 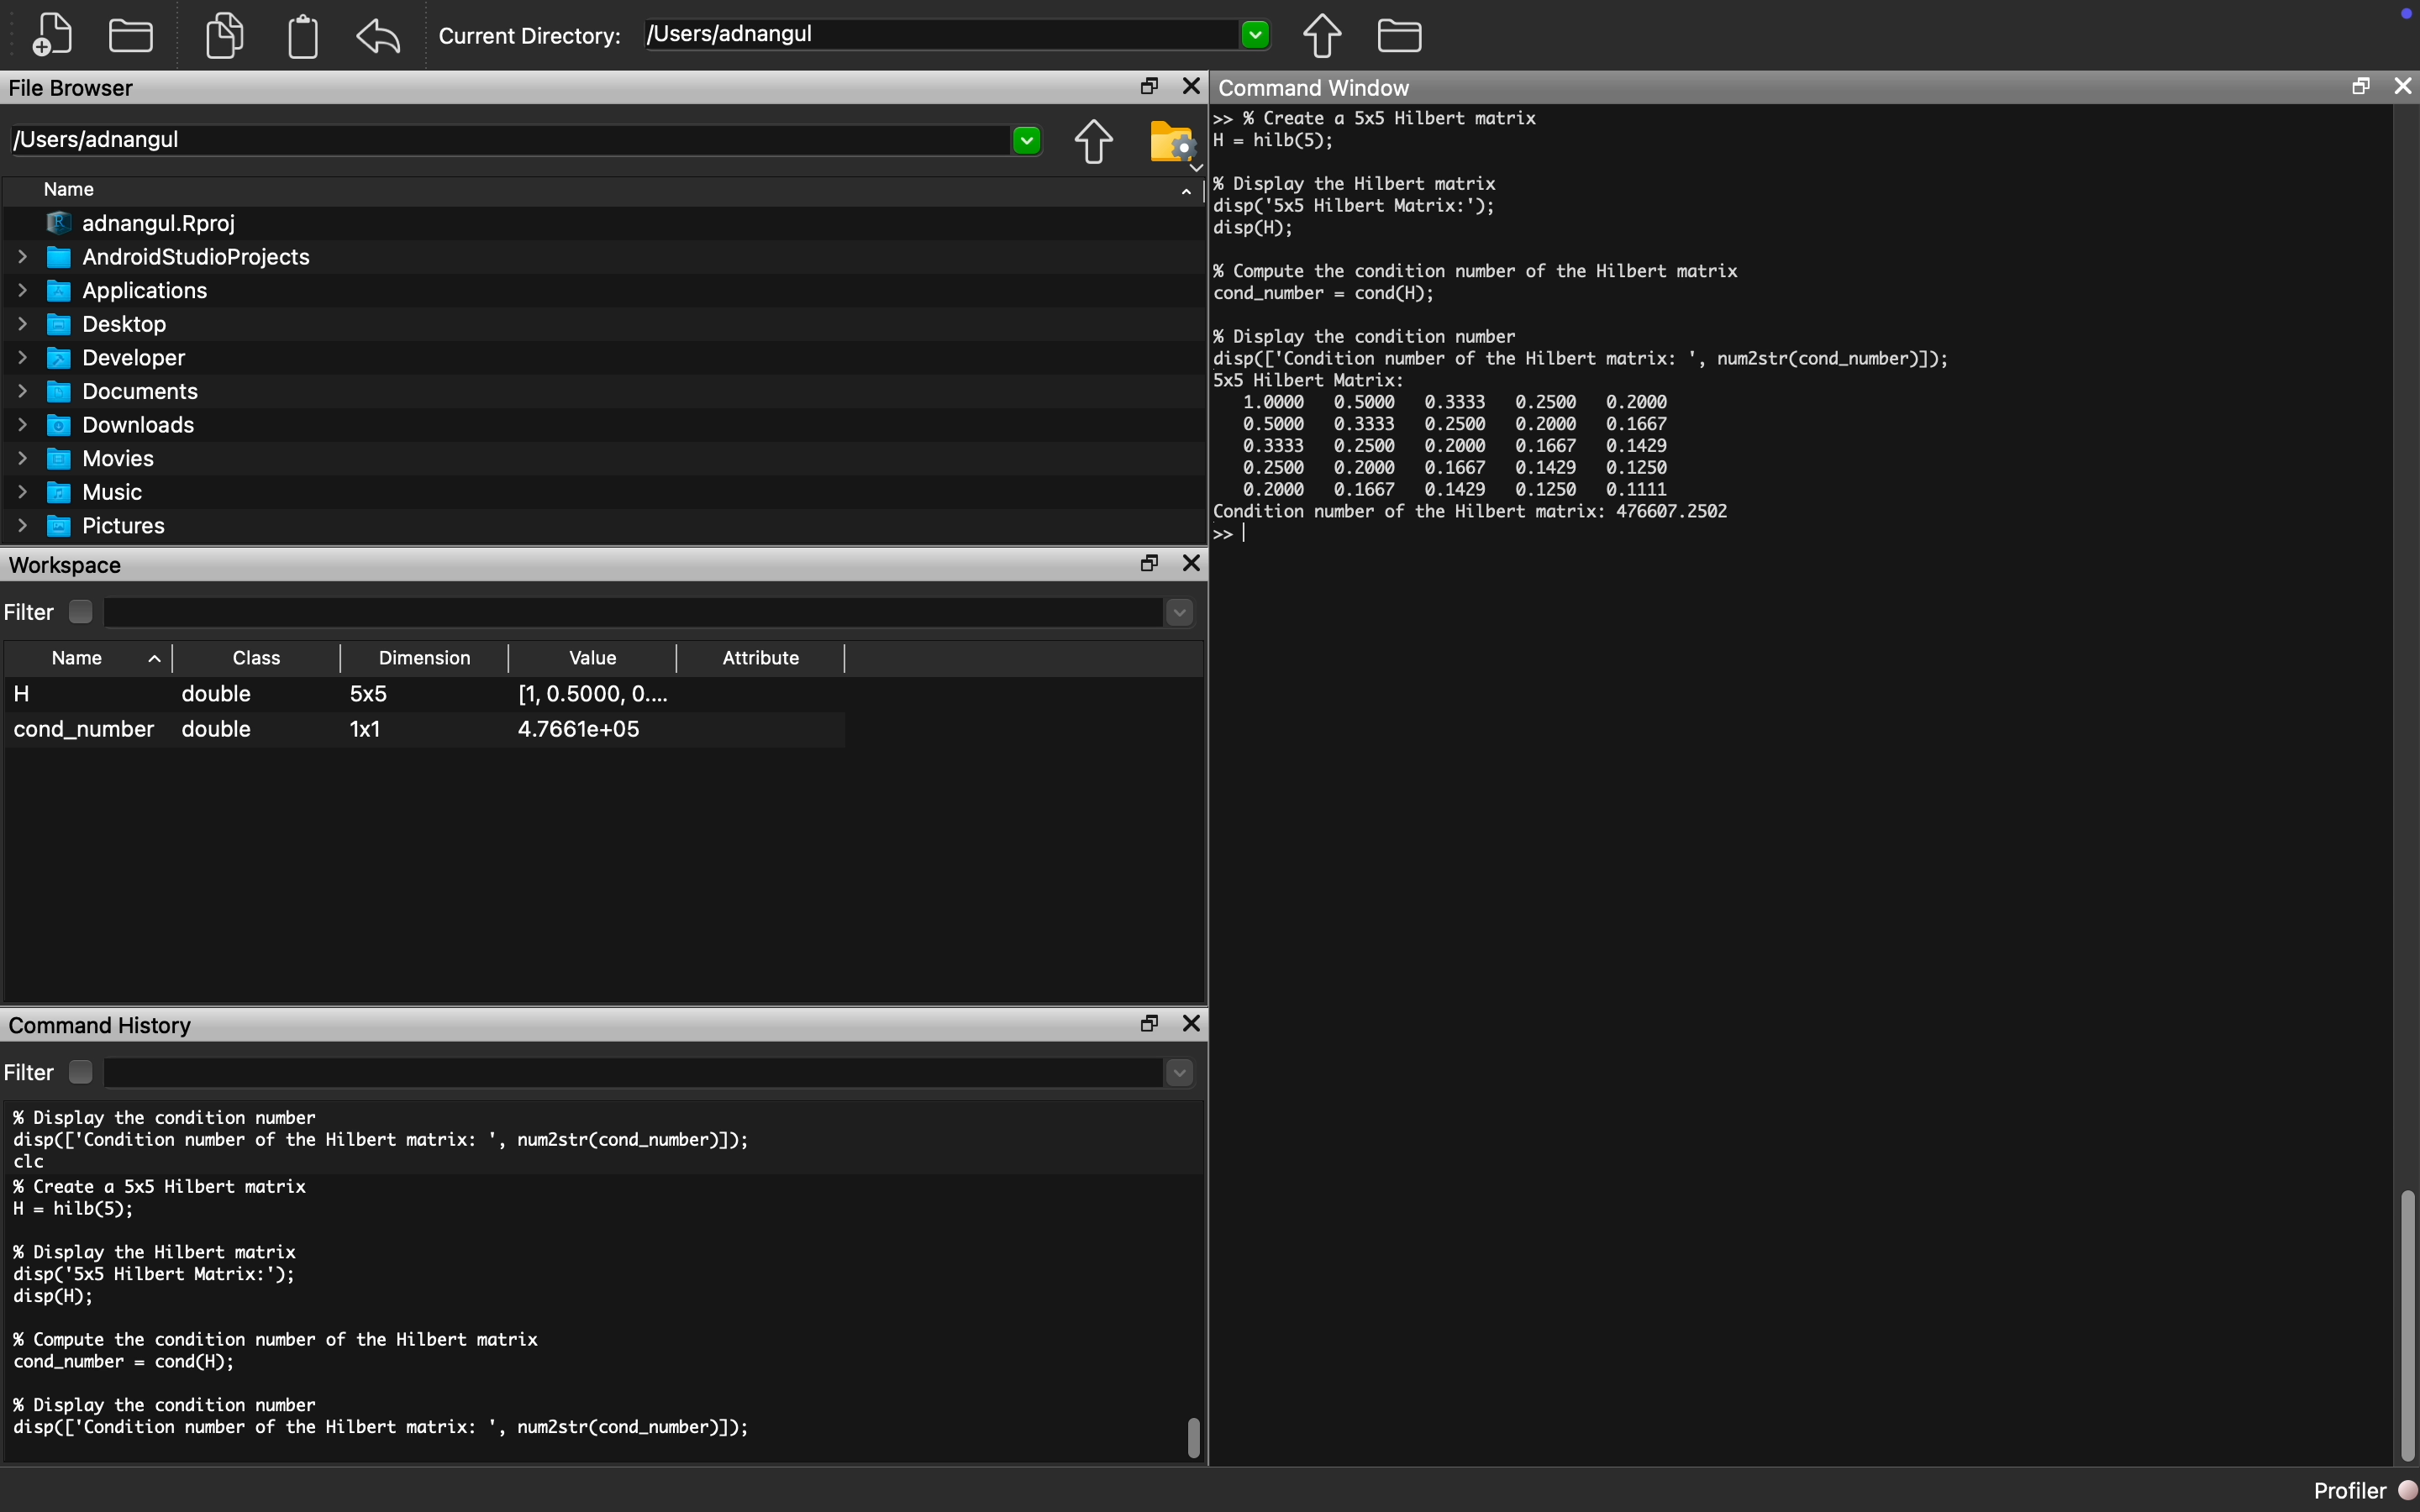 What do you see at coordinates (113, 292) in the screenshot?
I see `Applications` at bounding box center [113, 292].